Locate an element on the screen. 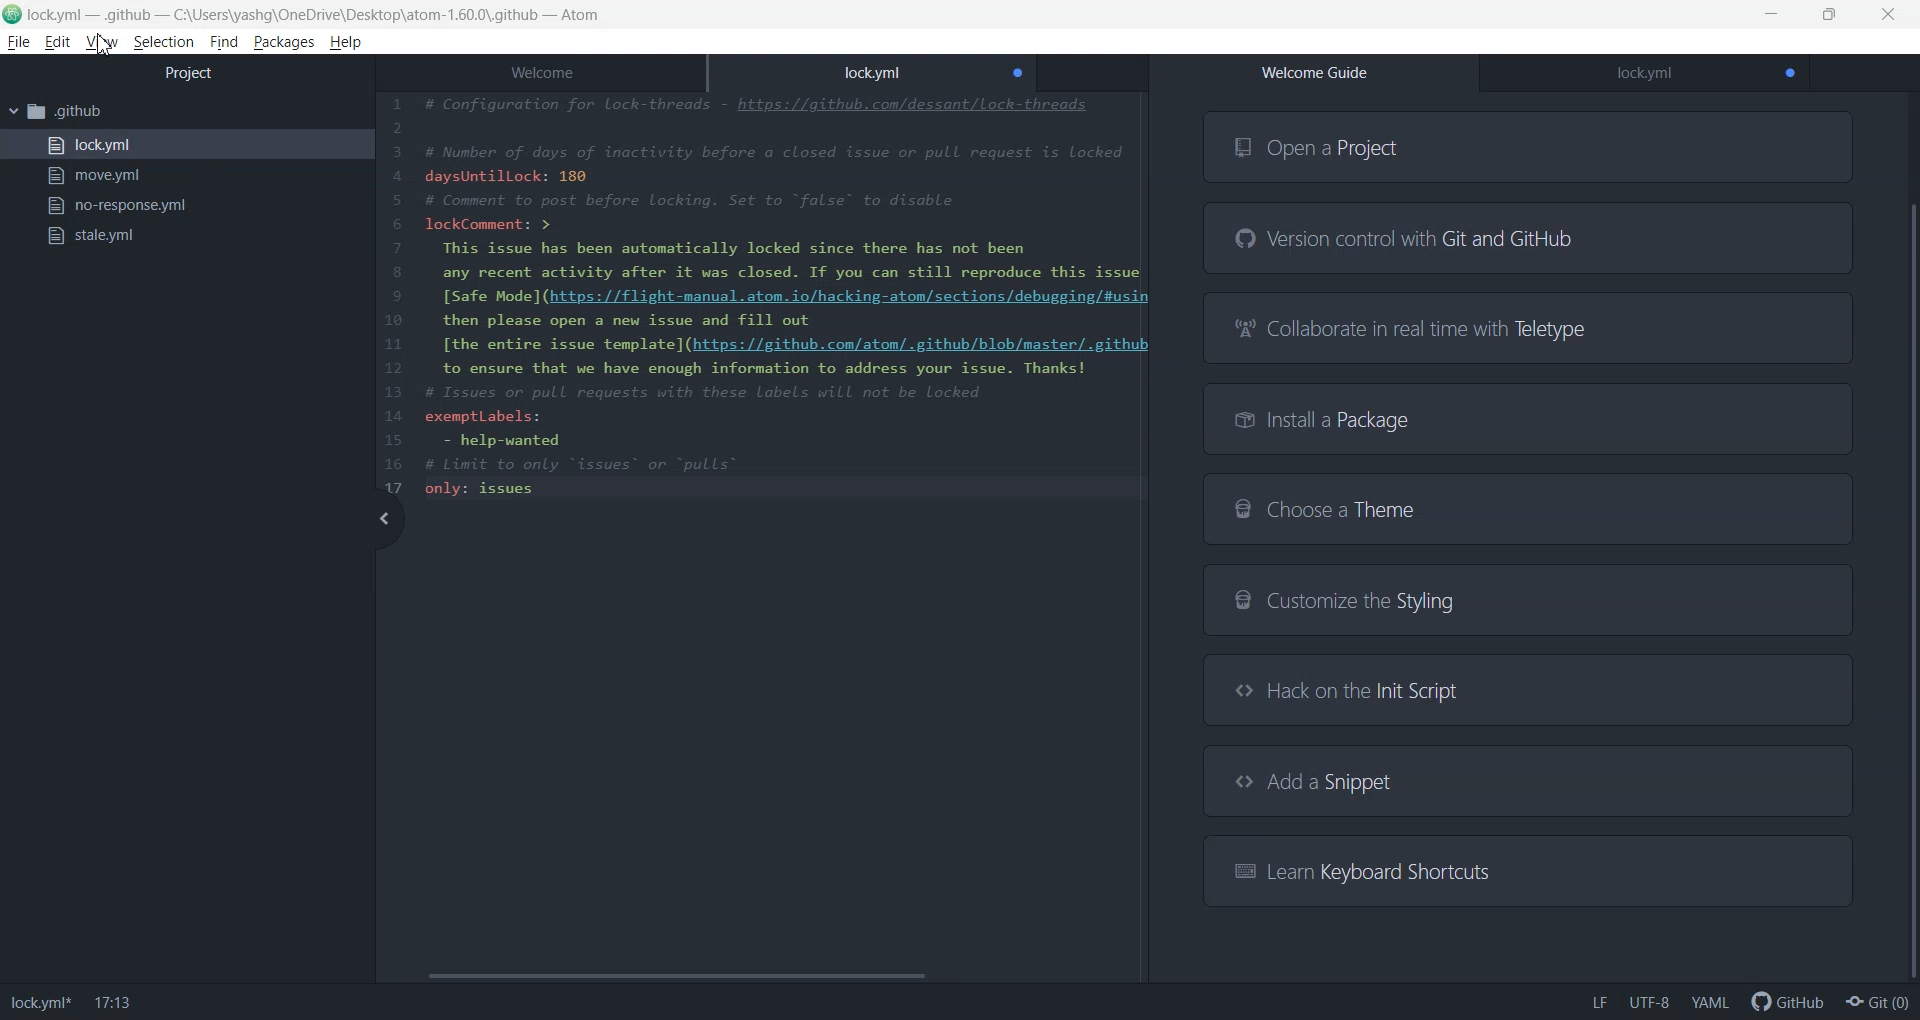 Image resolution: width=1920 pixels, height=1020 pixels. View is located at coordinates (101, 41).